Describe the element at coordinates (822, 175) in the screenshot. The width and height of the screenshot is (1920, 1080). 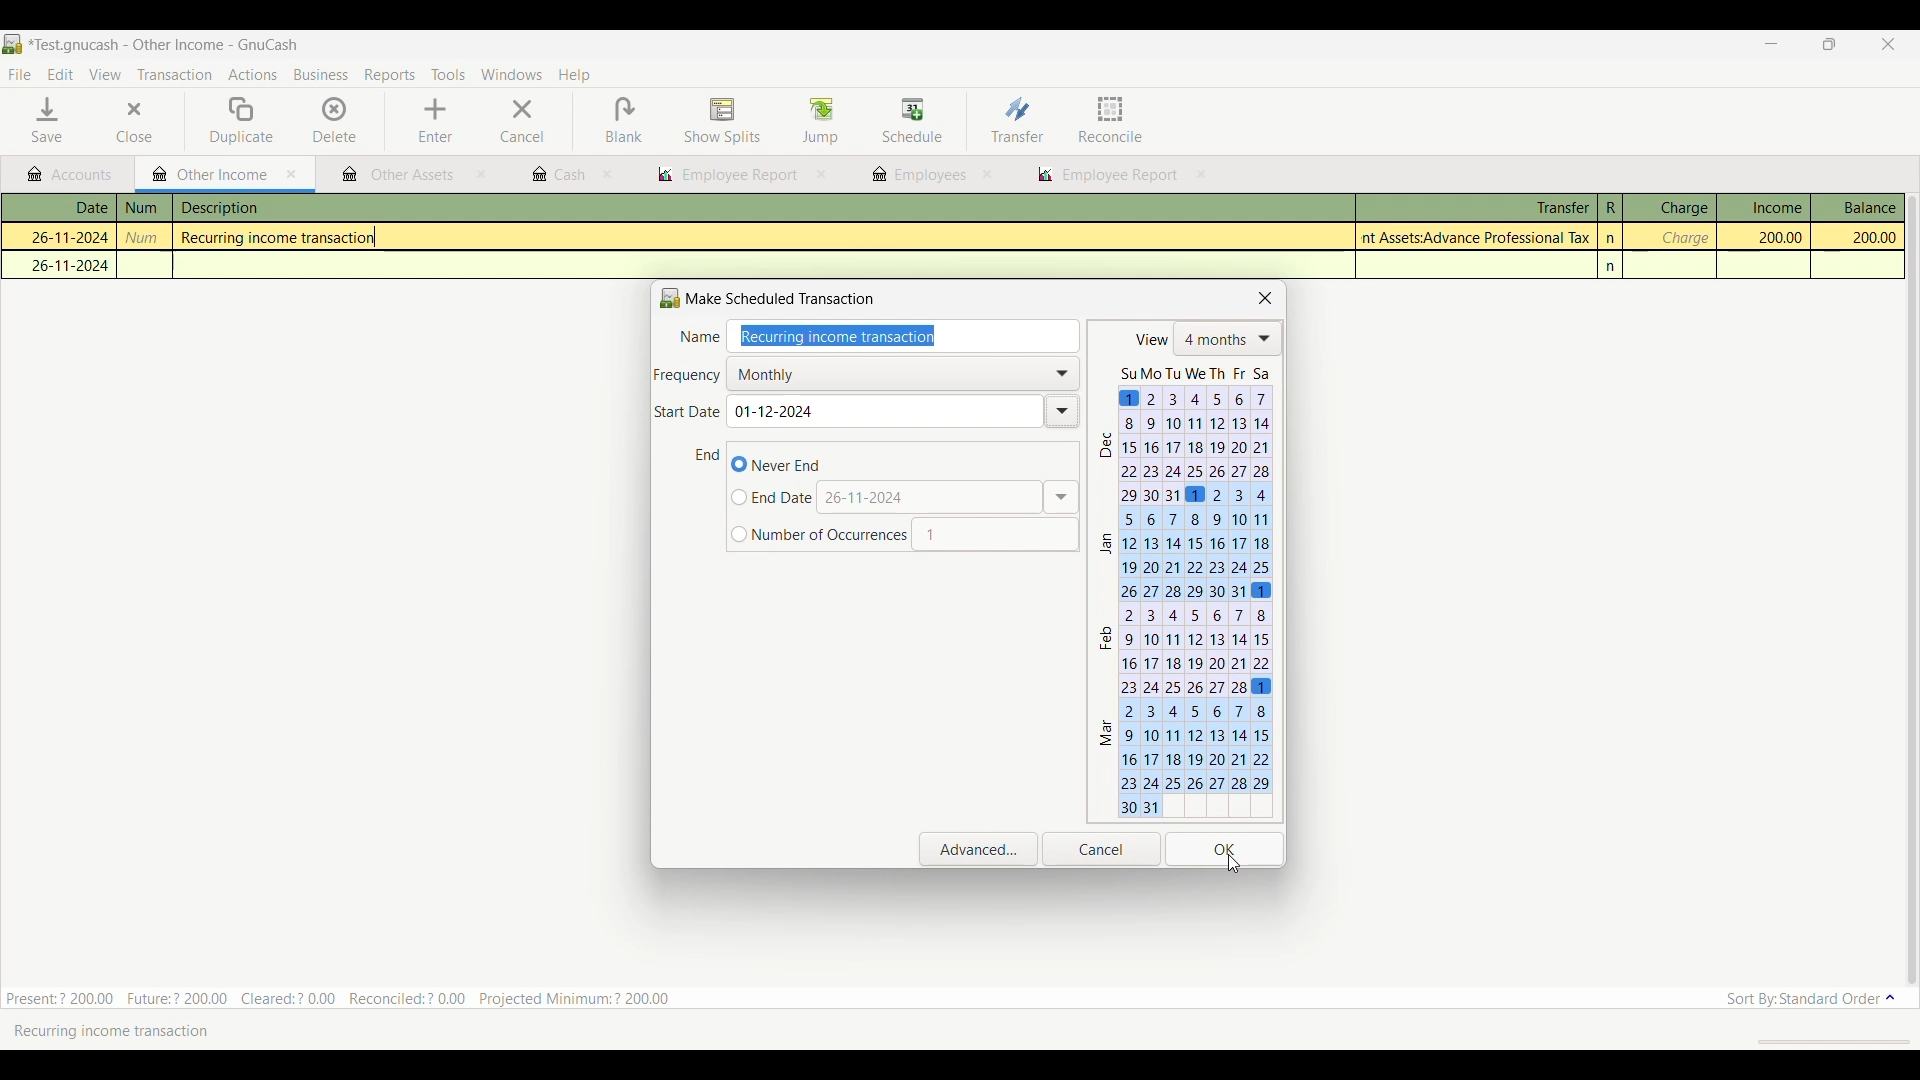
I see `close` at that location.